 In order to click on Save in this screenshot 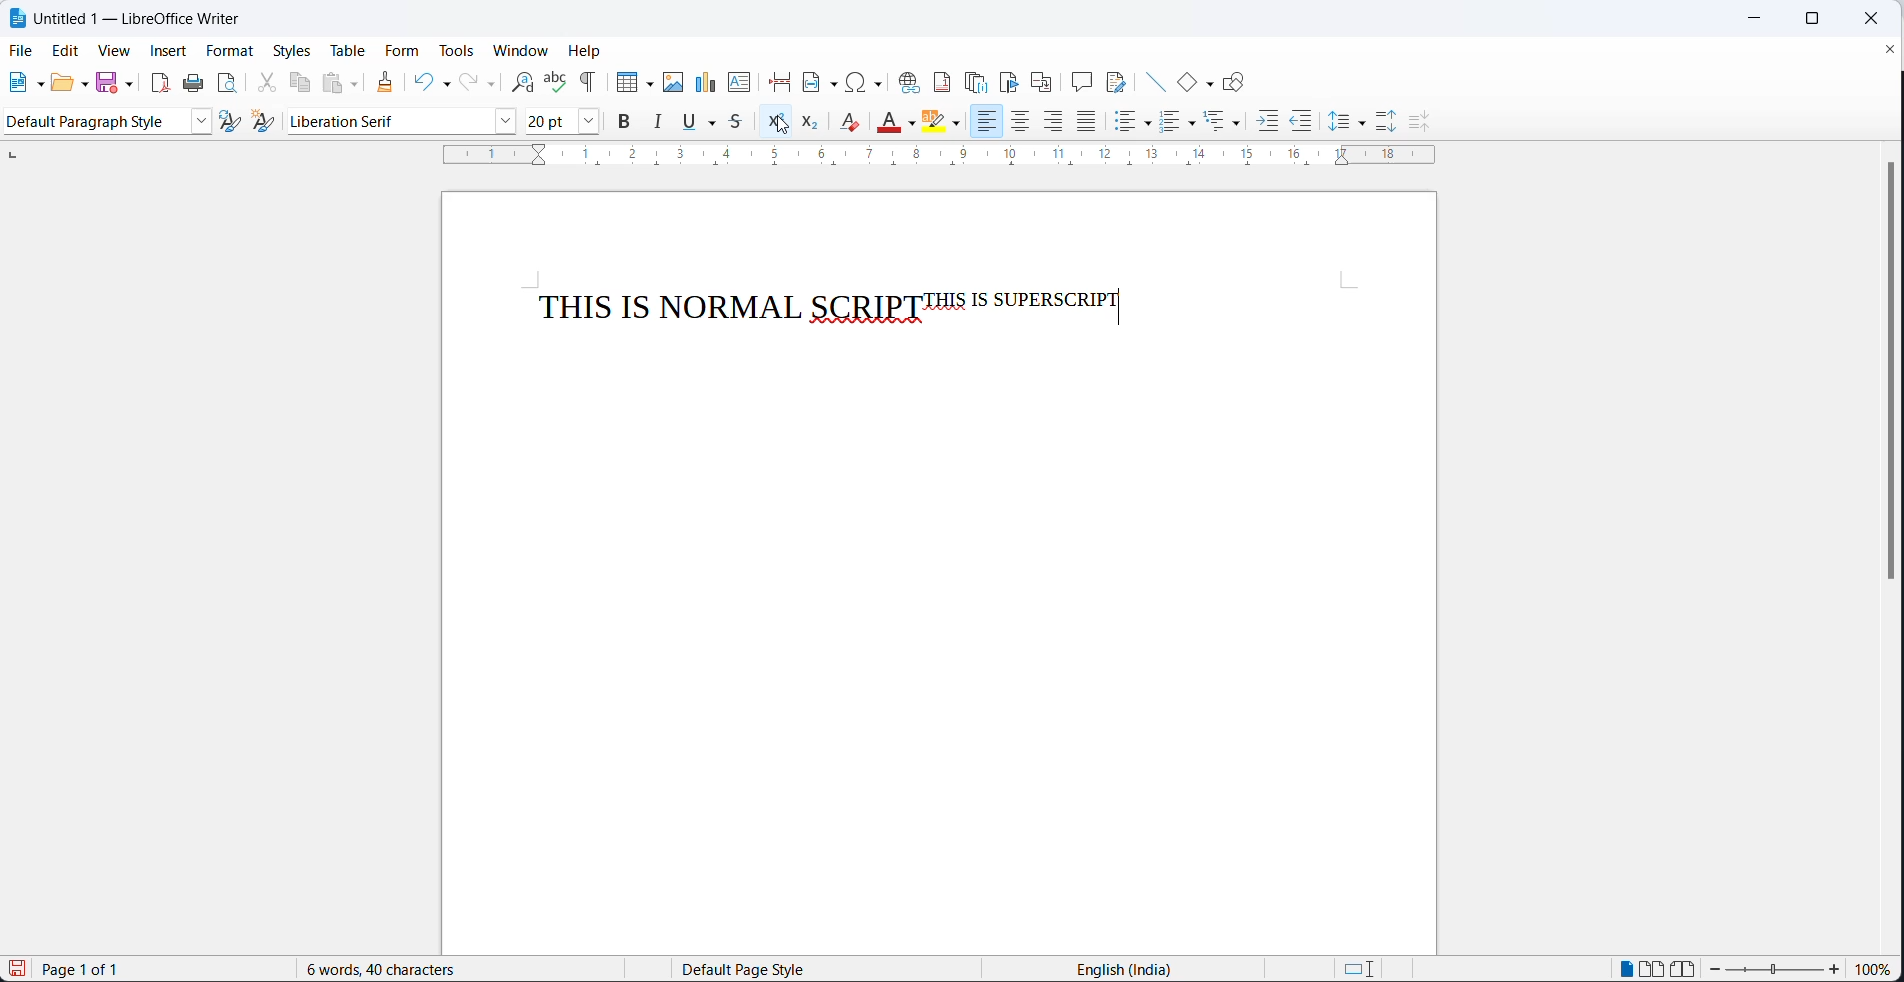, I will do `click(15, 969)`.